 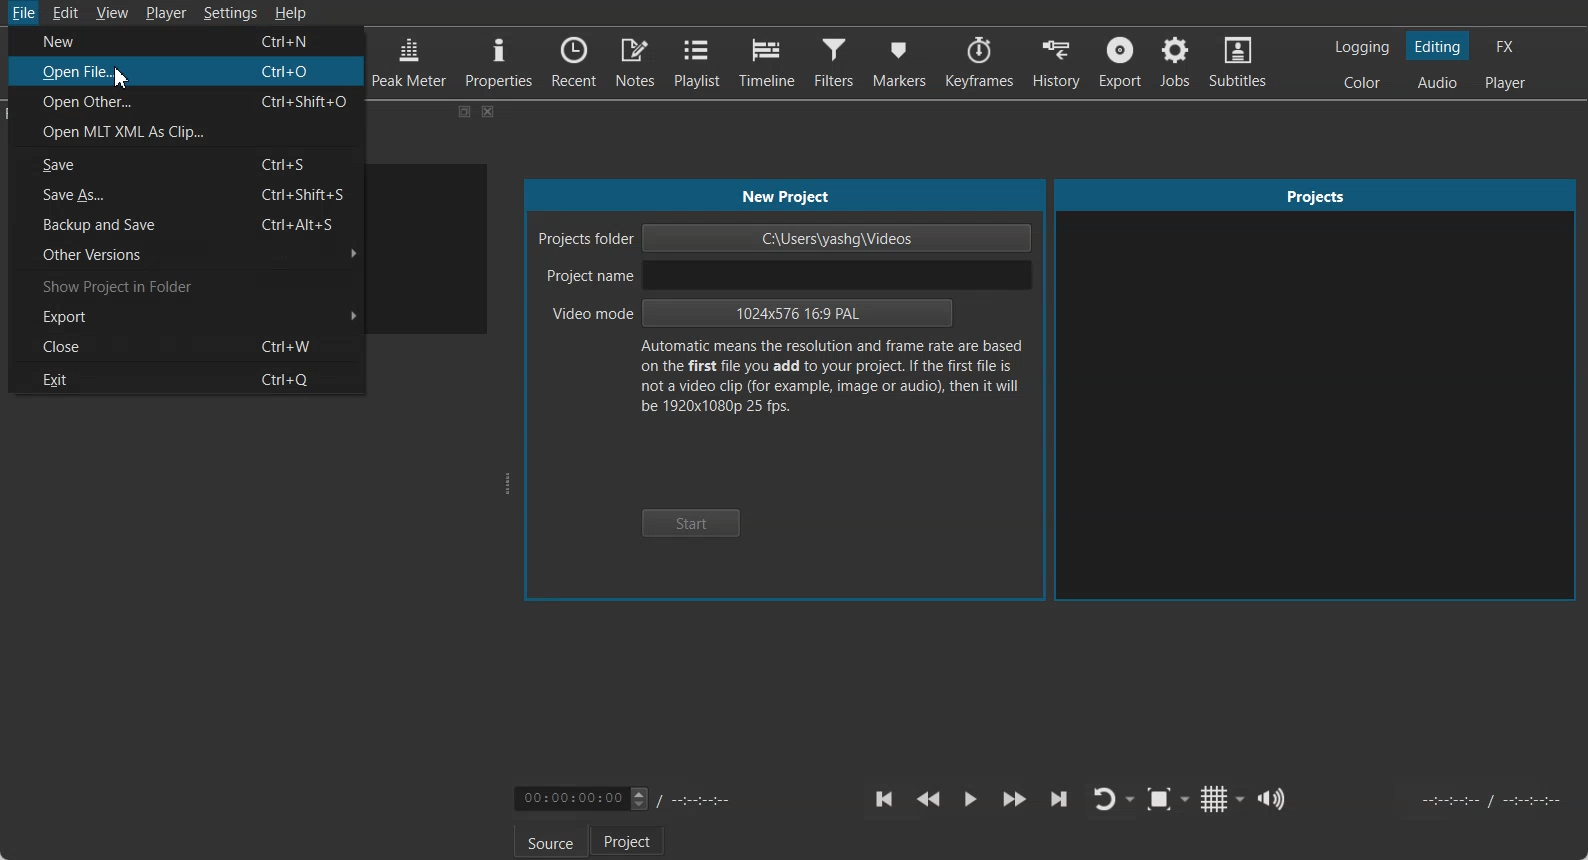 I want to click on Open Other, so click(x=188, y=102).